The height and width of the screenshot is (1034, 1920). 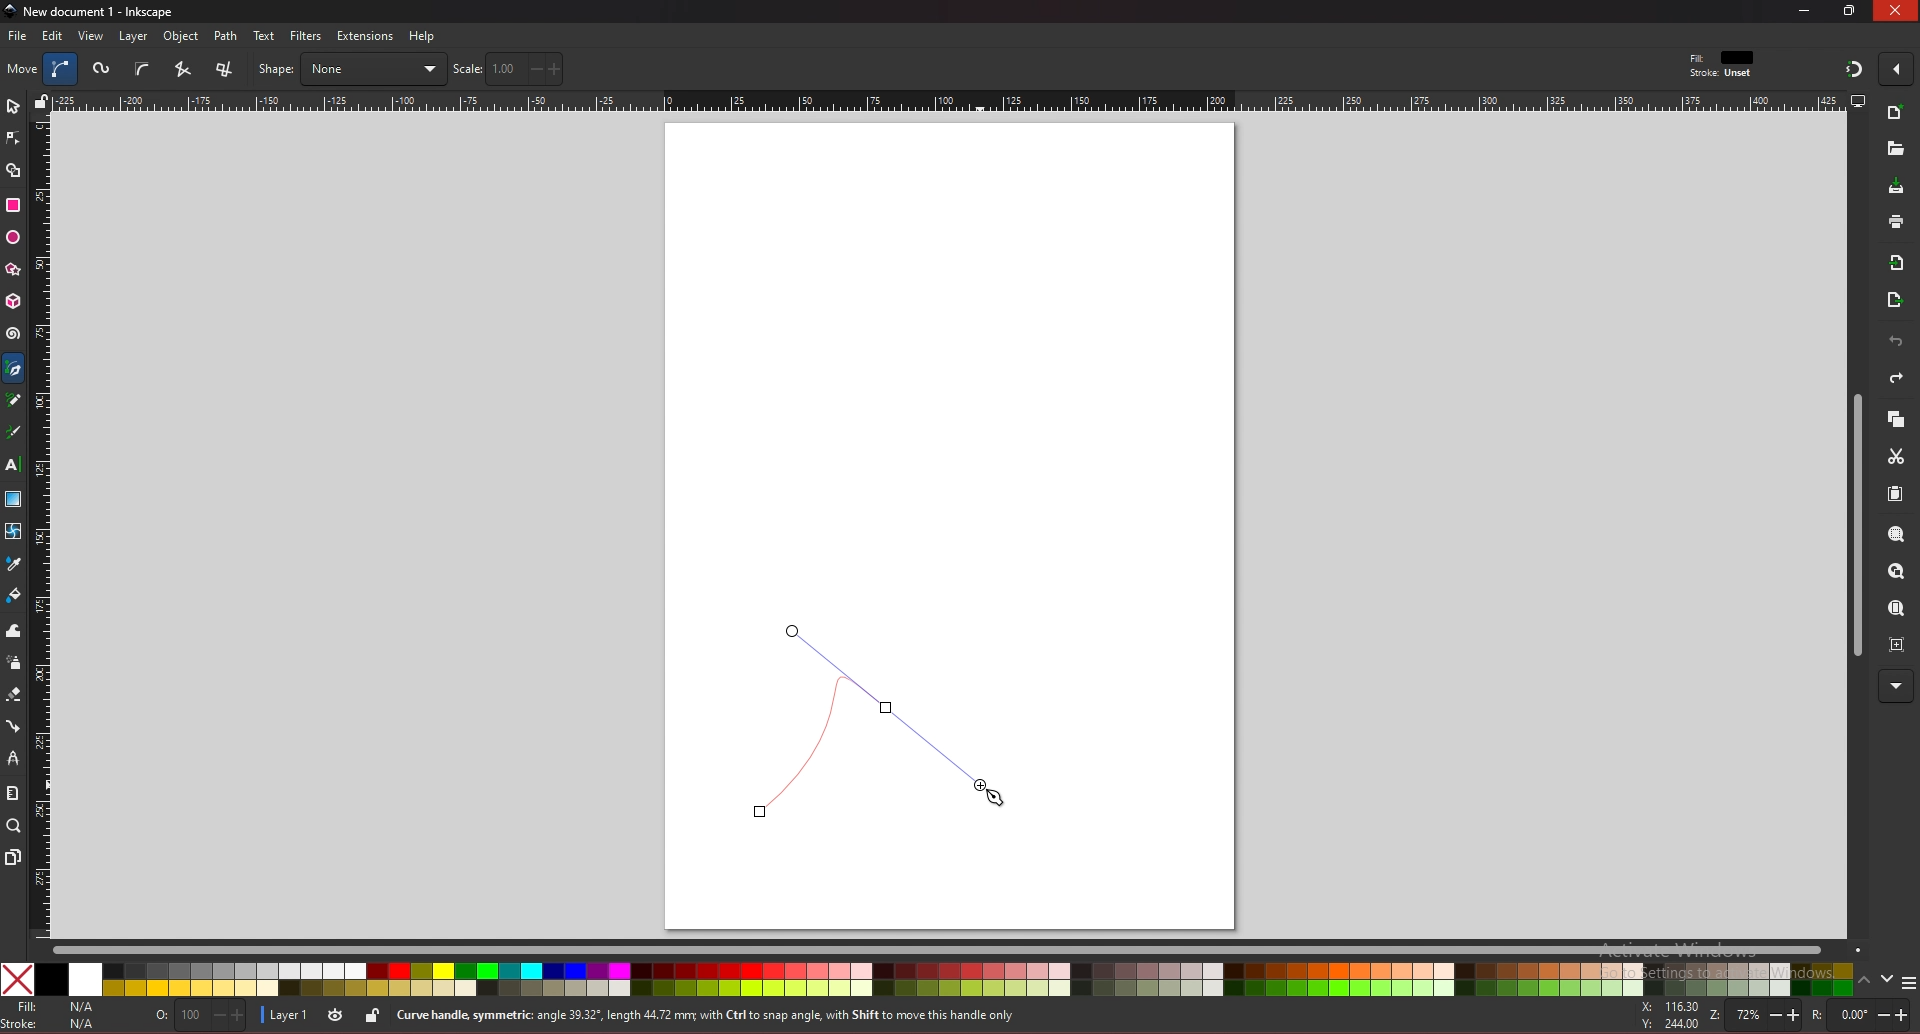 What do you see at coordinates (17, 36) in the screenshot?
I see `file` at bounding box center [17, 36].